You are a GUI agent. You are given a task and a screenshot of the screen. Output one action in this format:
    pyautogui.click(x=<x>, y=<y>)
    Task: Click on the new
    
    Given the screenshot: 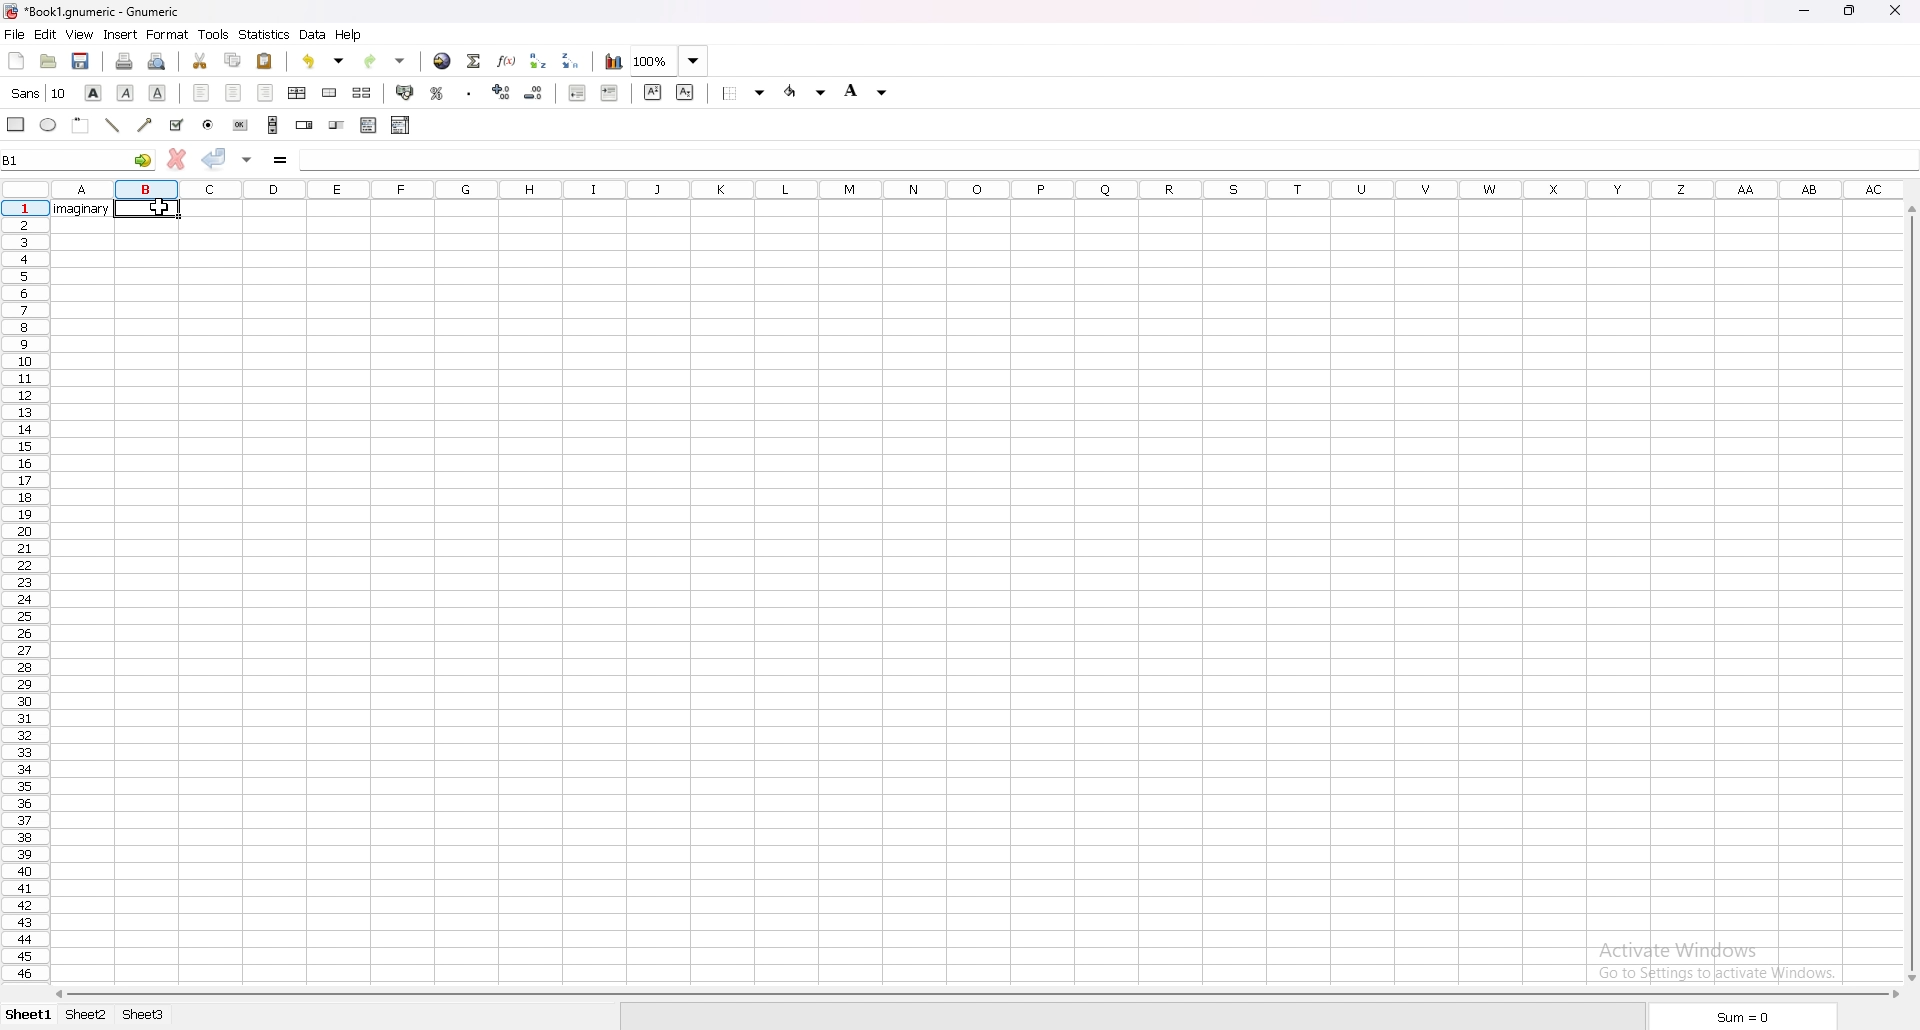 What is the action you would take?
    pyautogui.click(x=16, y=59)
    